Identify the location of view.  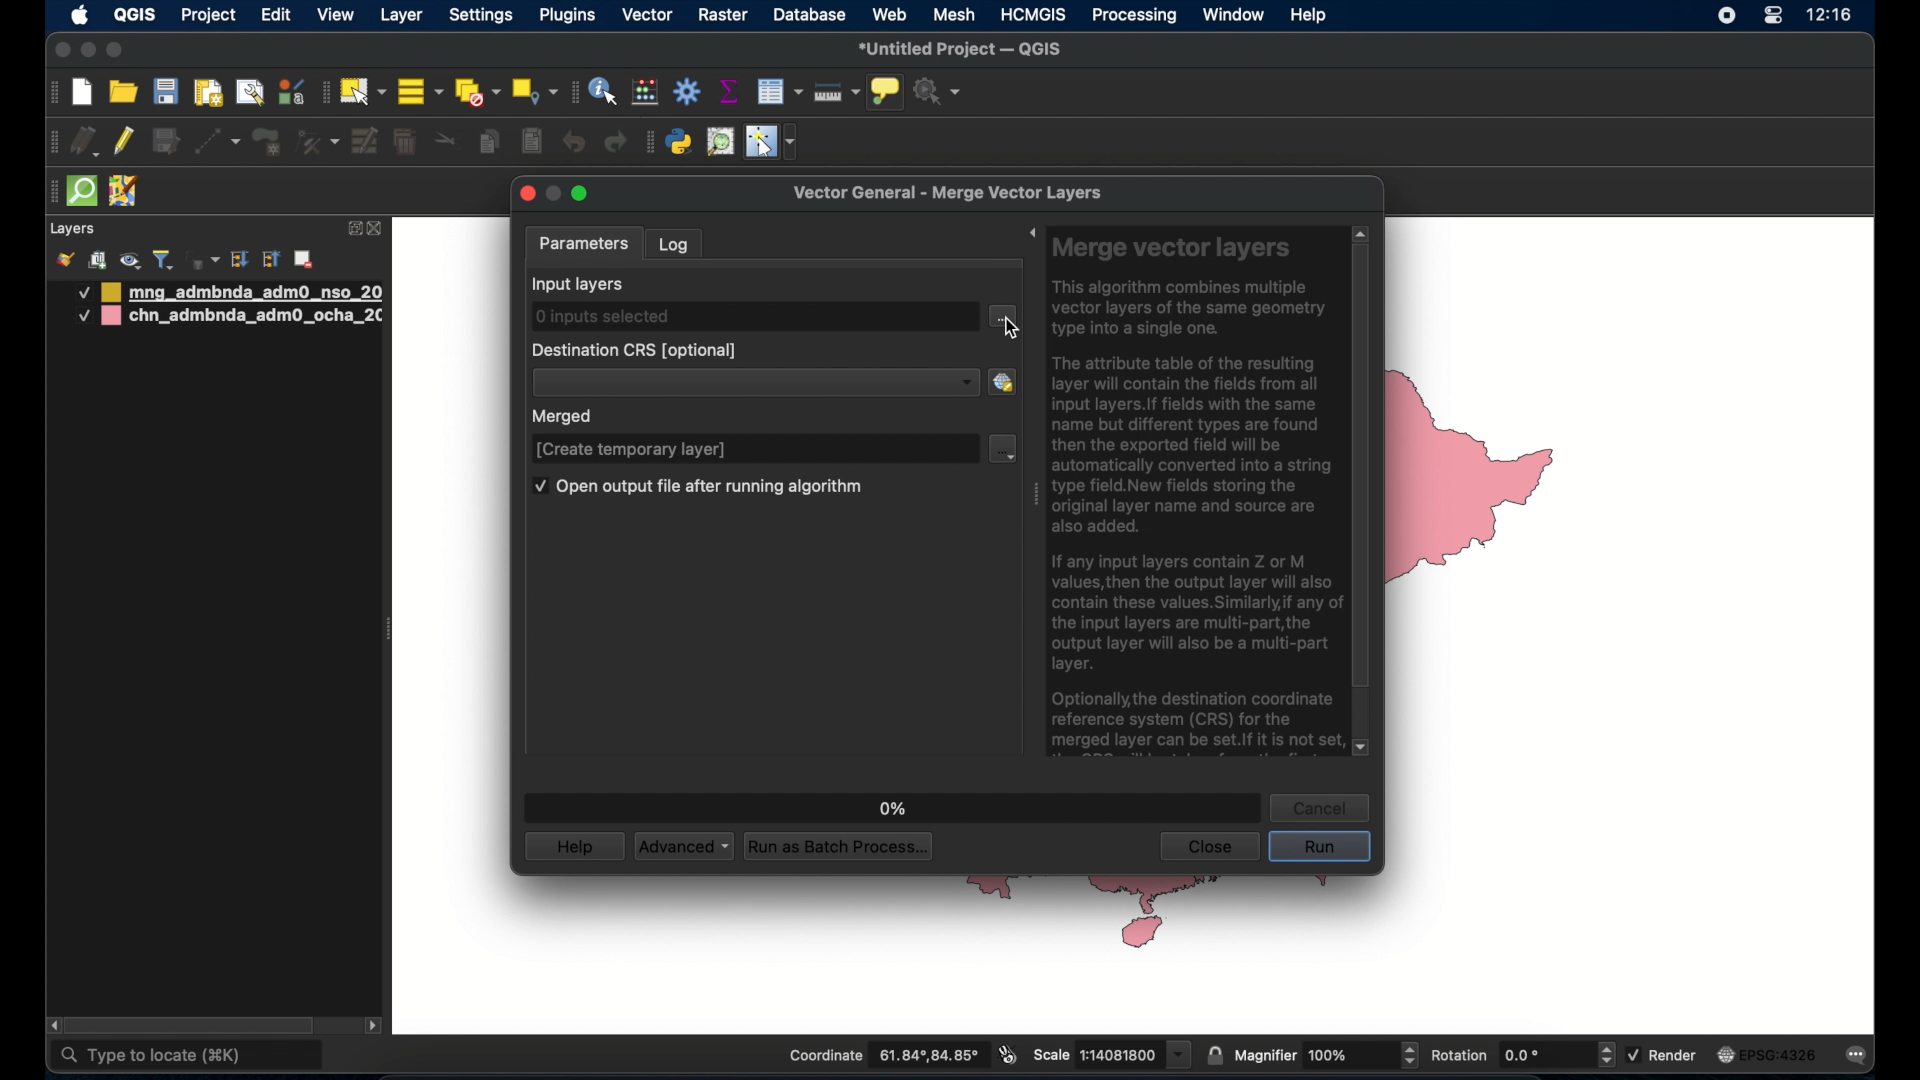
(336, 17).